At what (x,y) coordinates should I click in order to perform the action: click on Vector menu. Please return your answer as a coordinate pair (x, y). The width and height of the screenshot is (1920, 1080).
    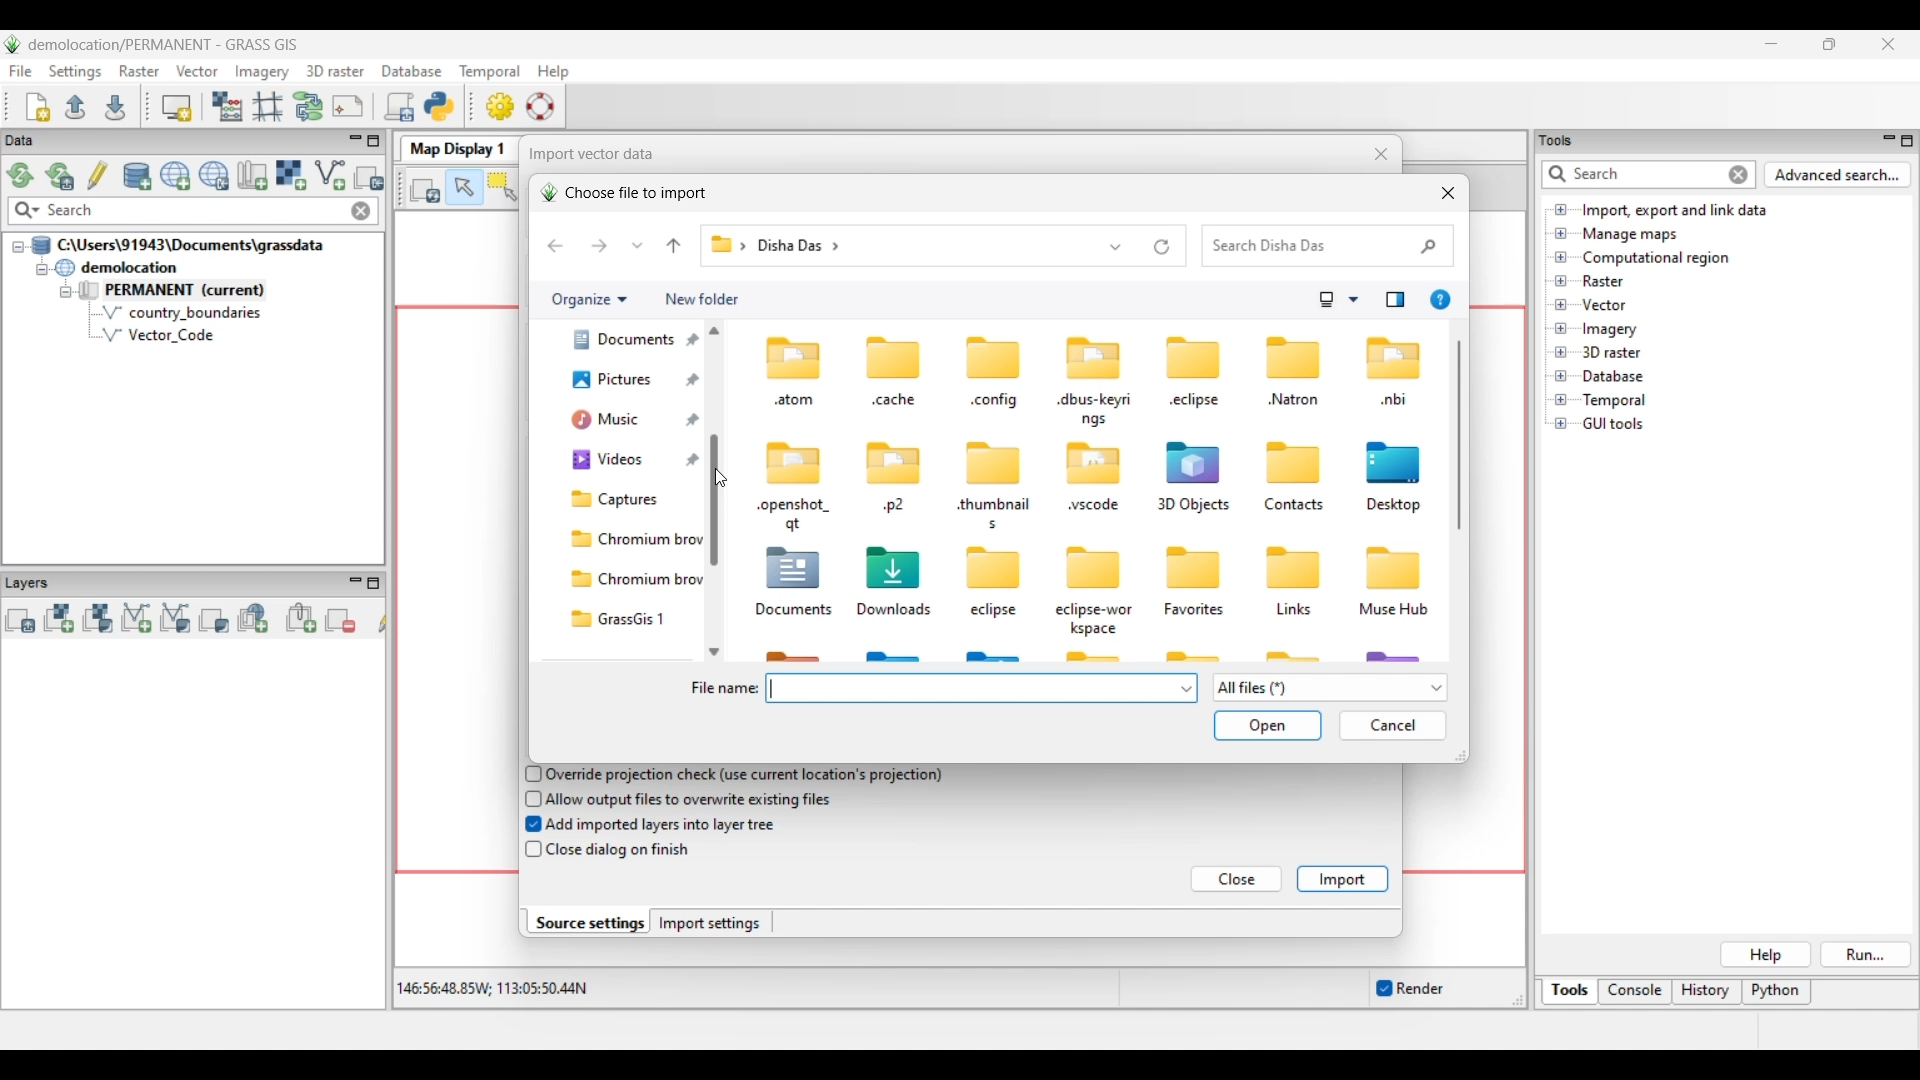
    Looking at the image, I should click on (197, 71).